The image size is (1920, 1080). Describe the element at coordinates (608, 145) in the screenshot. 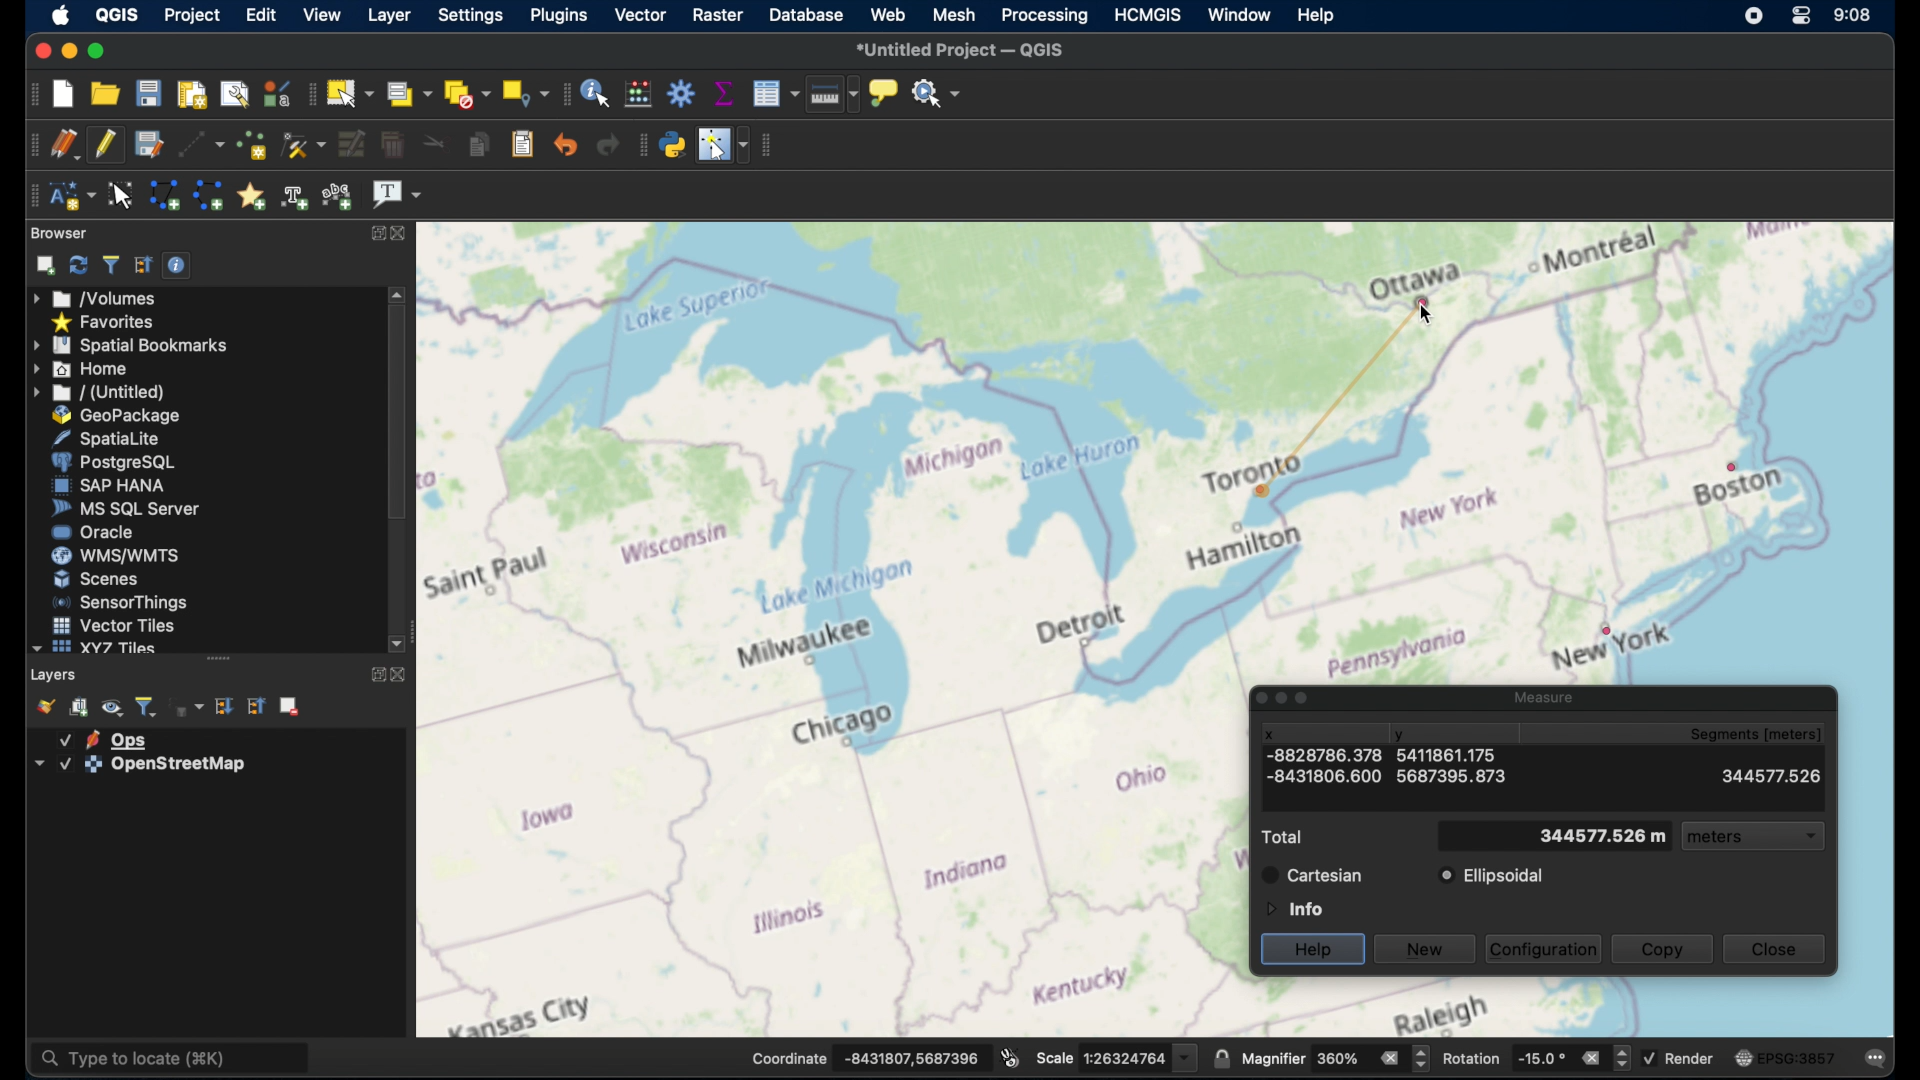

I see `redo` at that location.